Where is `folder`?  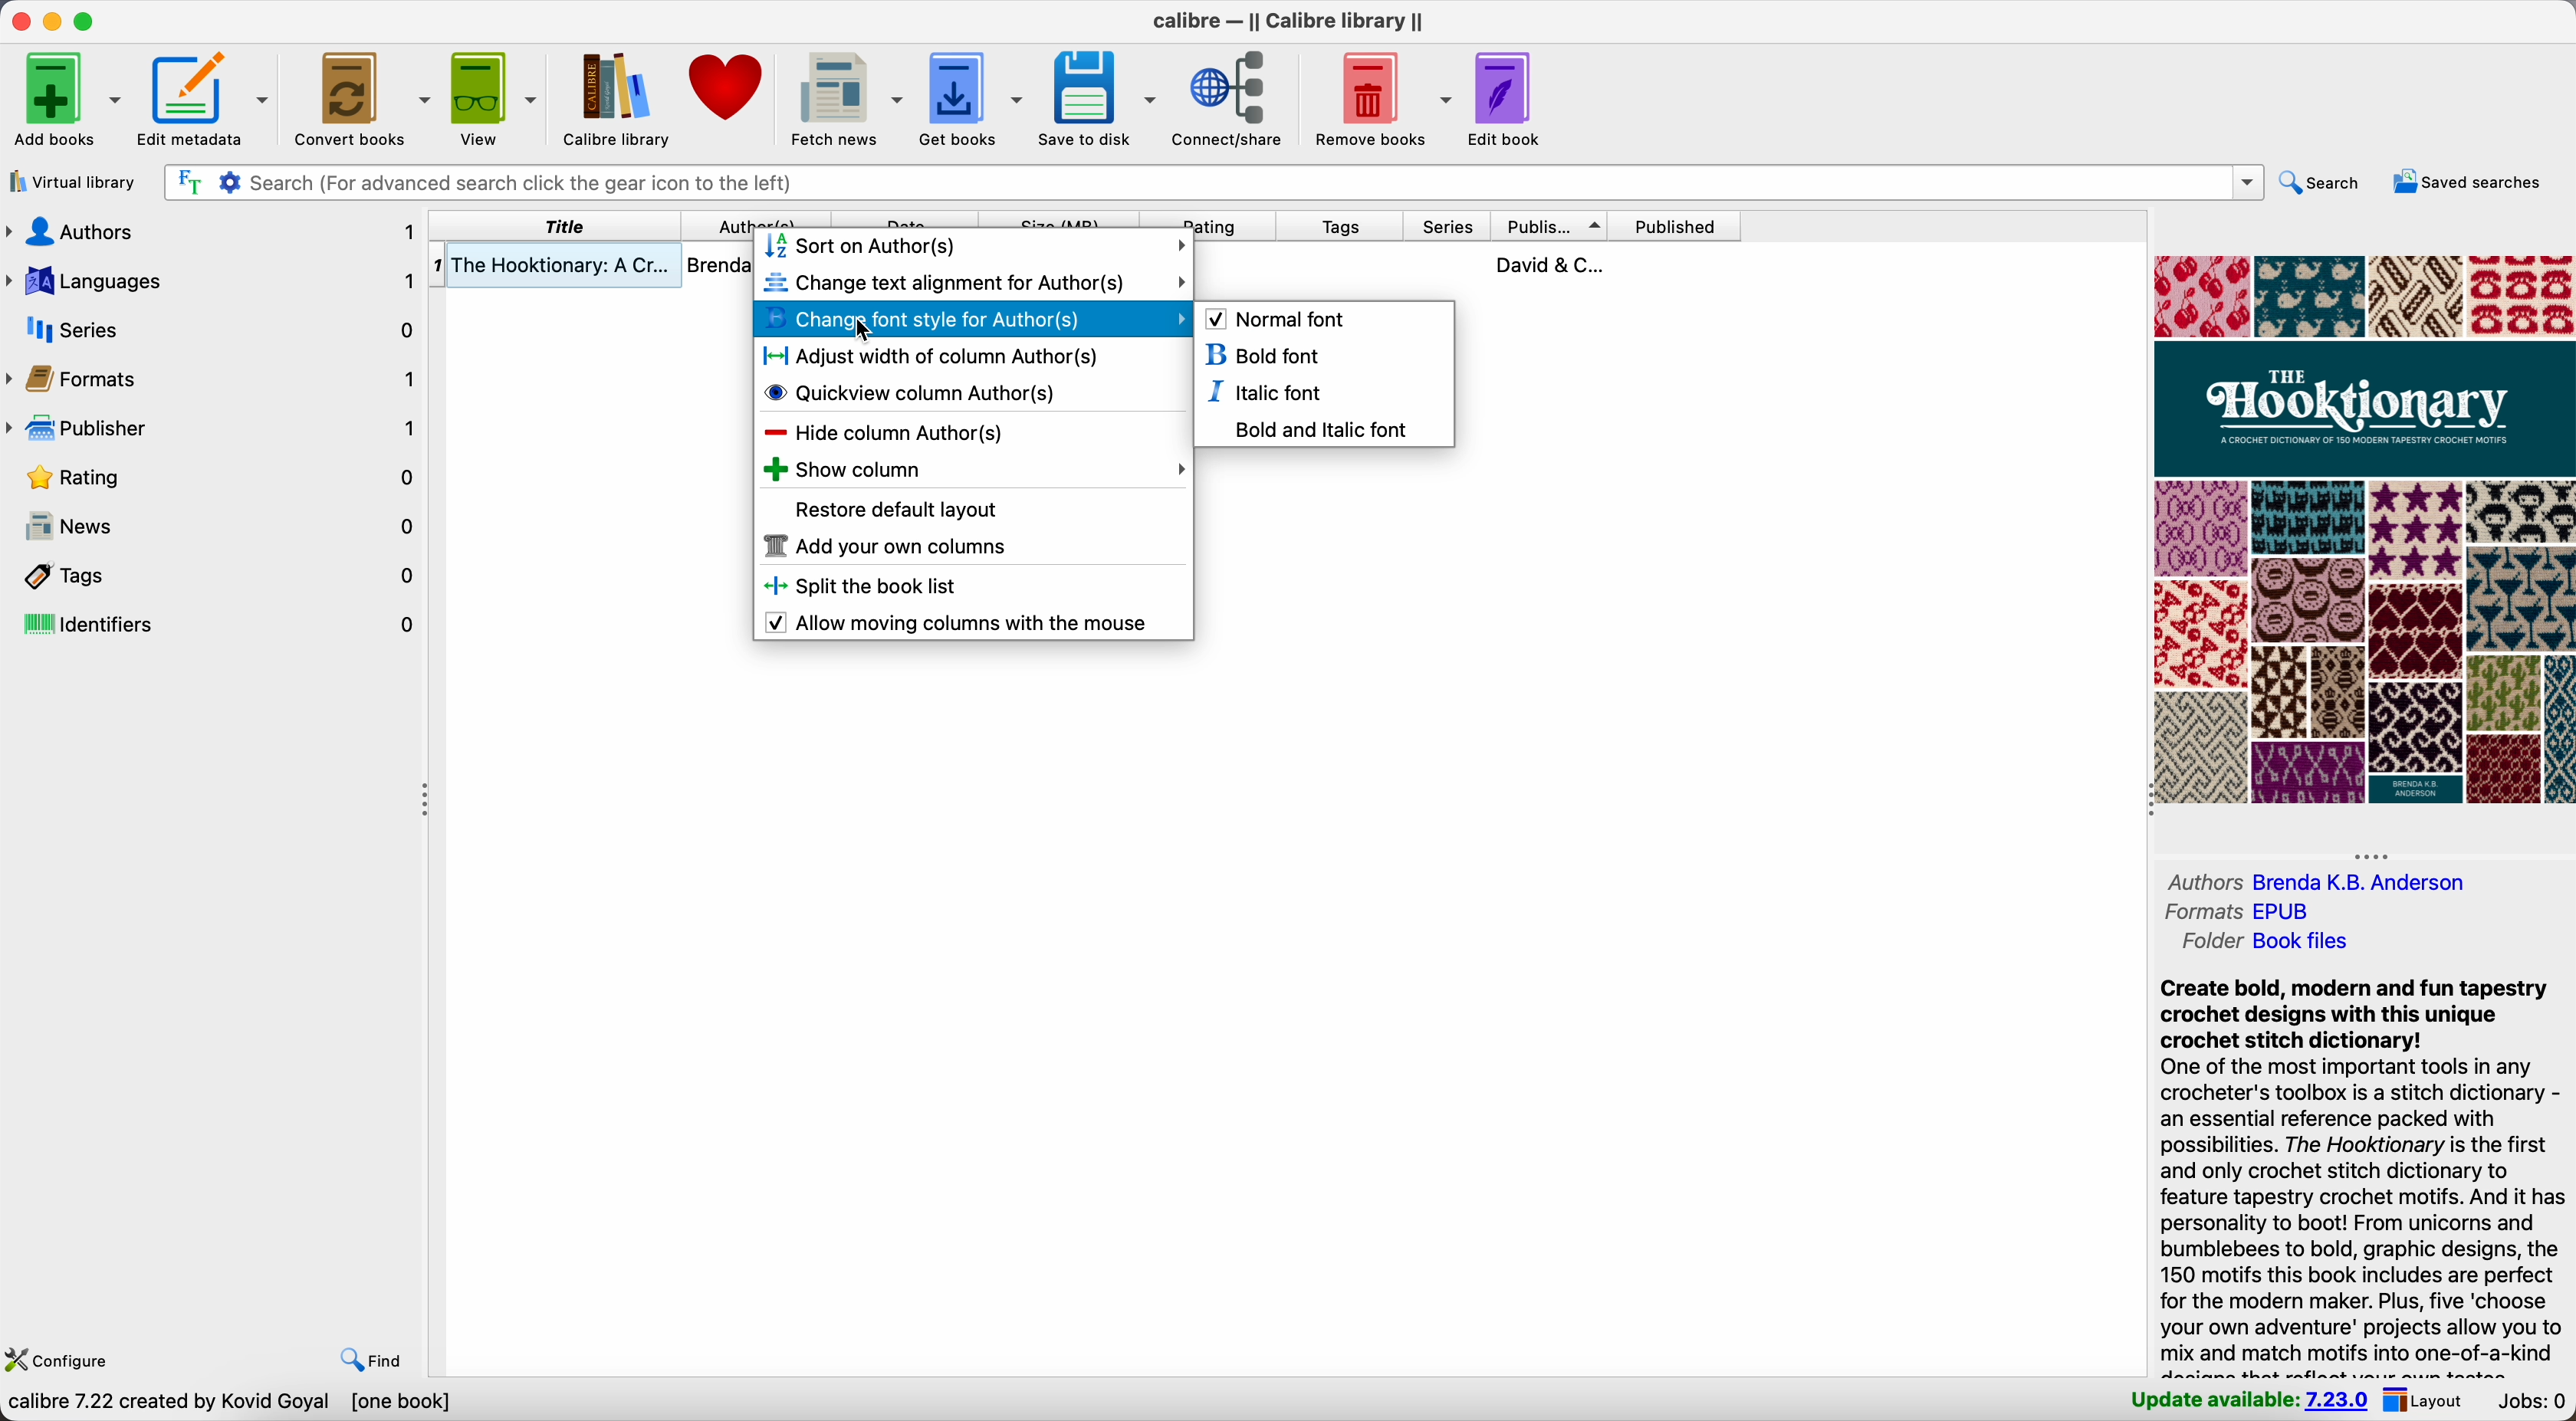 folder is located at coordinates (2264, 941).